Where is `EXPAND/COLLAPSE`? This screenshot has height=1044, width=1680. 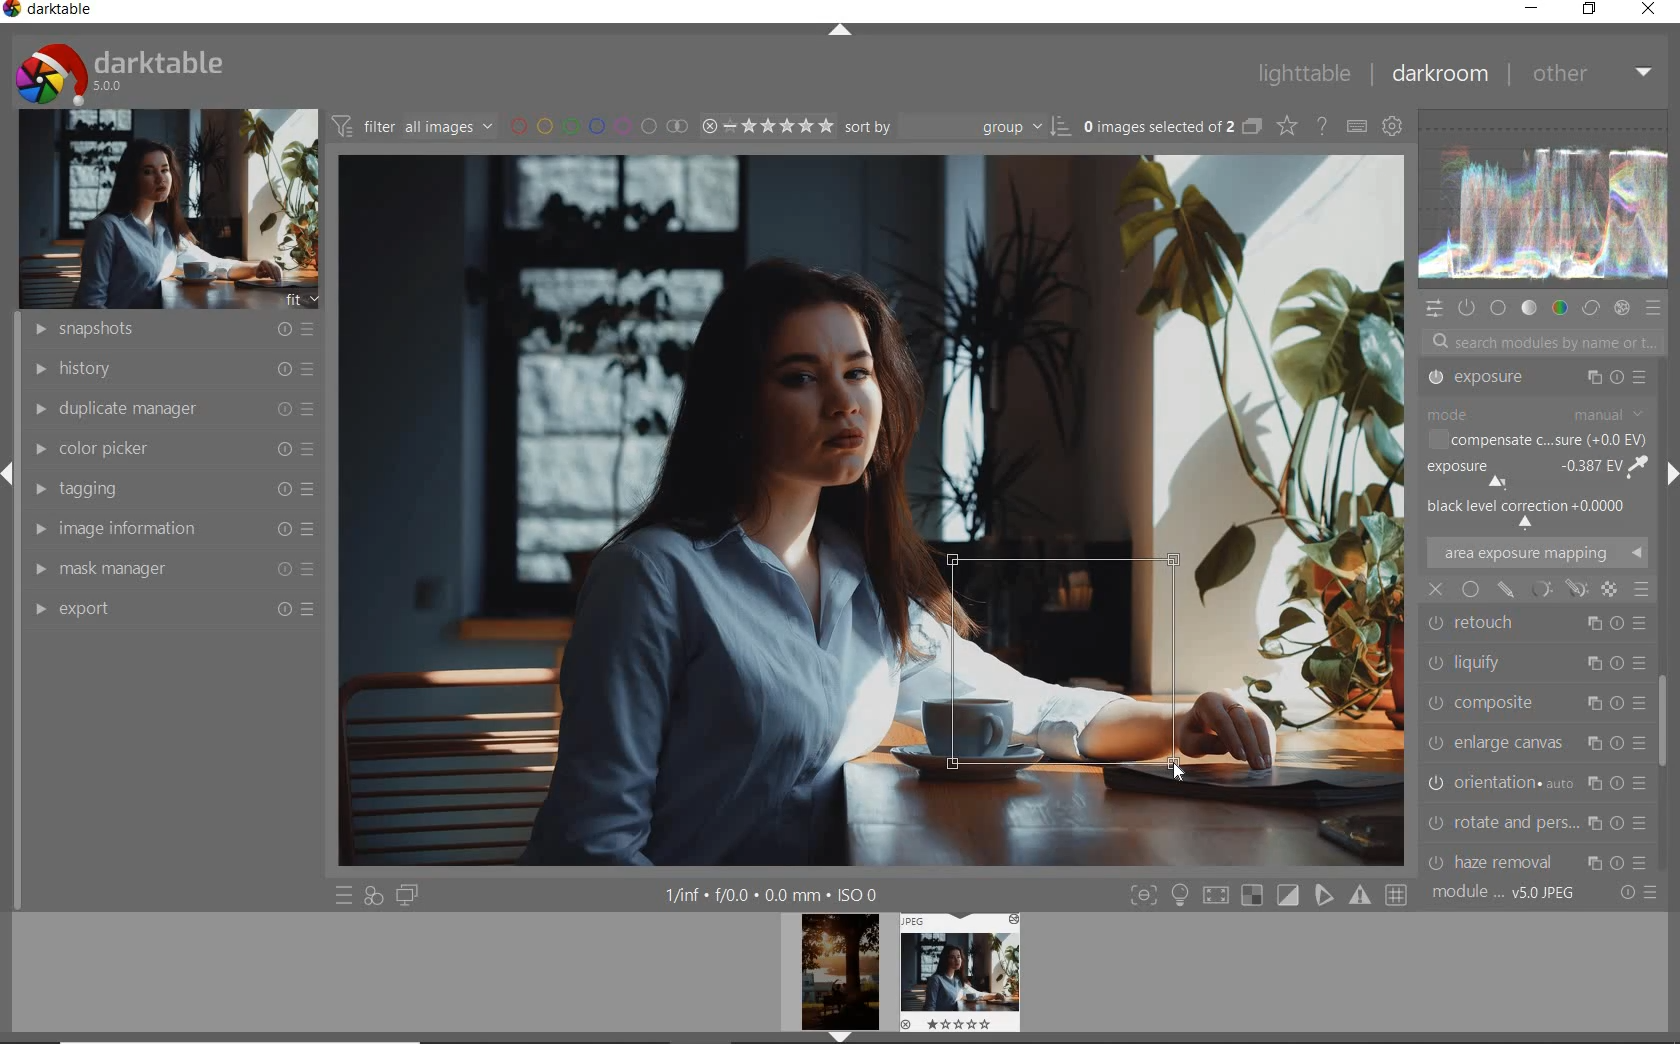 EXPAND/COLLAPSE is located at coordinates (841, 31).